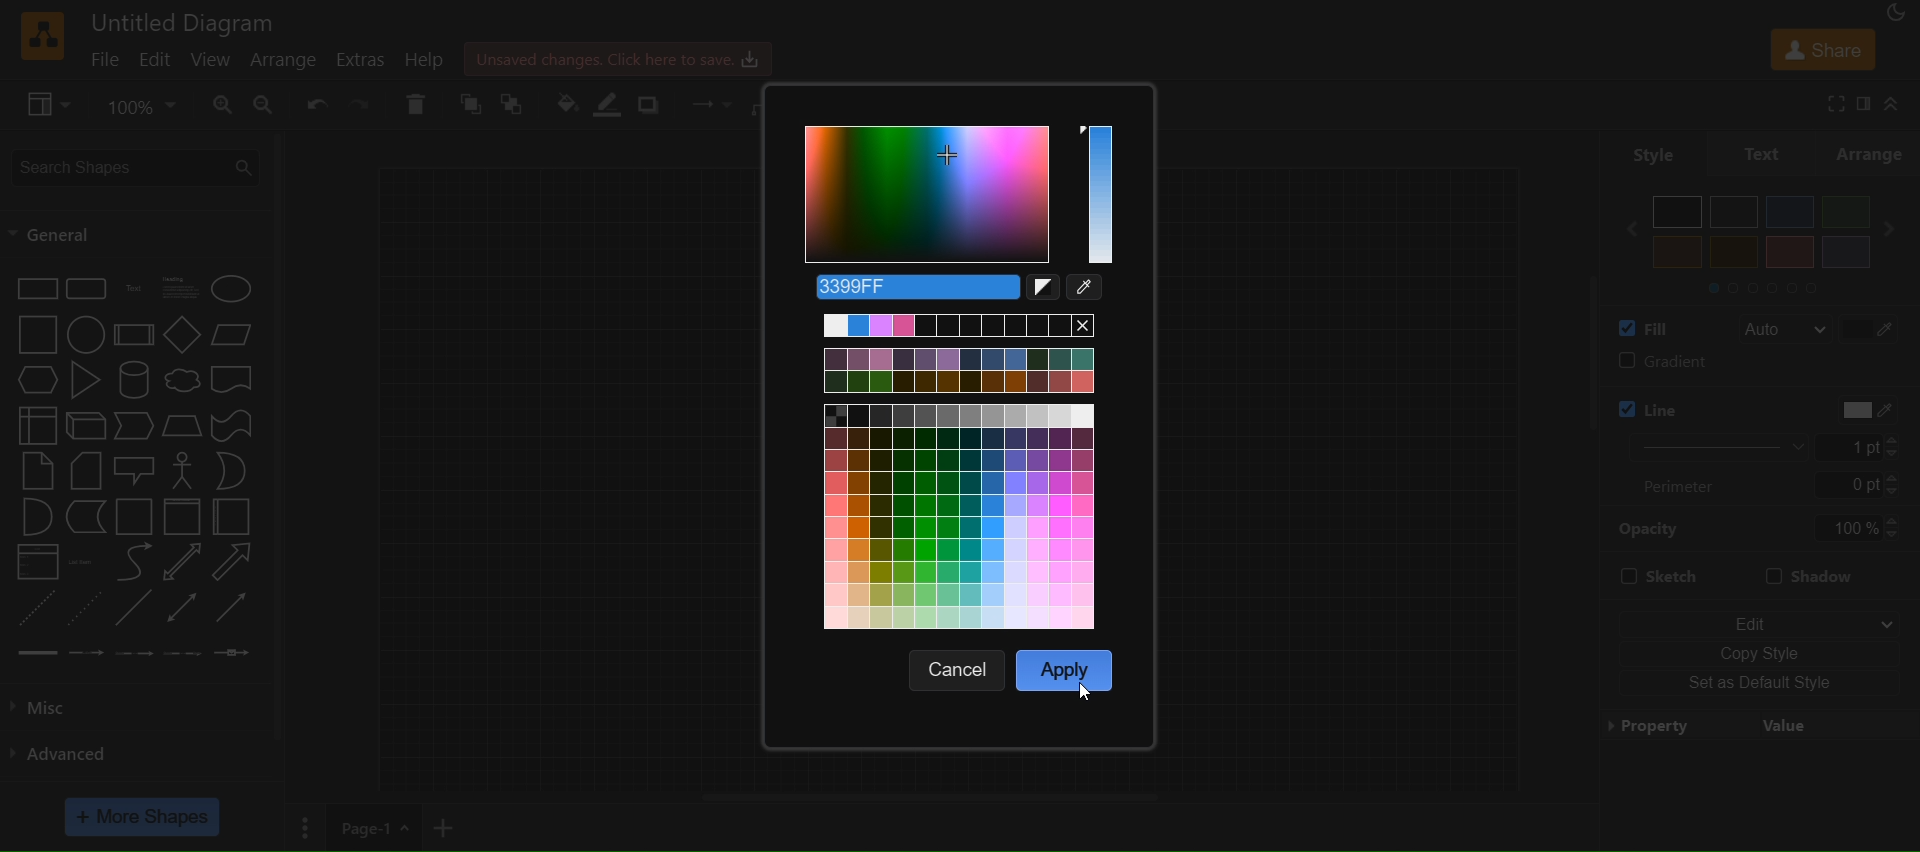 The image size is (1920, 852). I want to click on set as default style, so click(1762, 684).